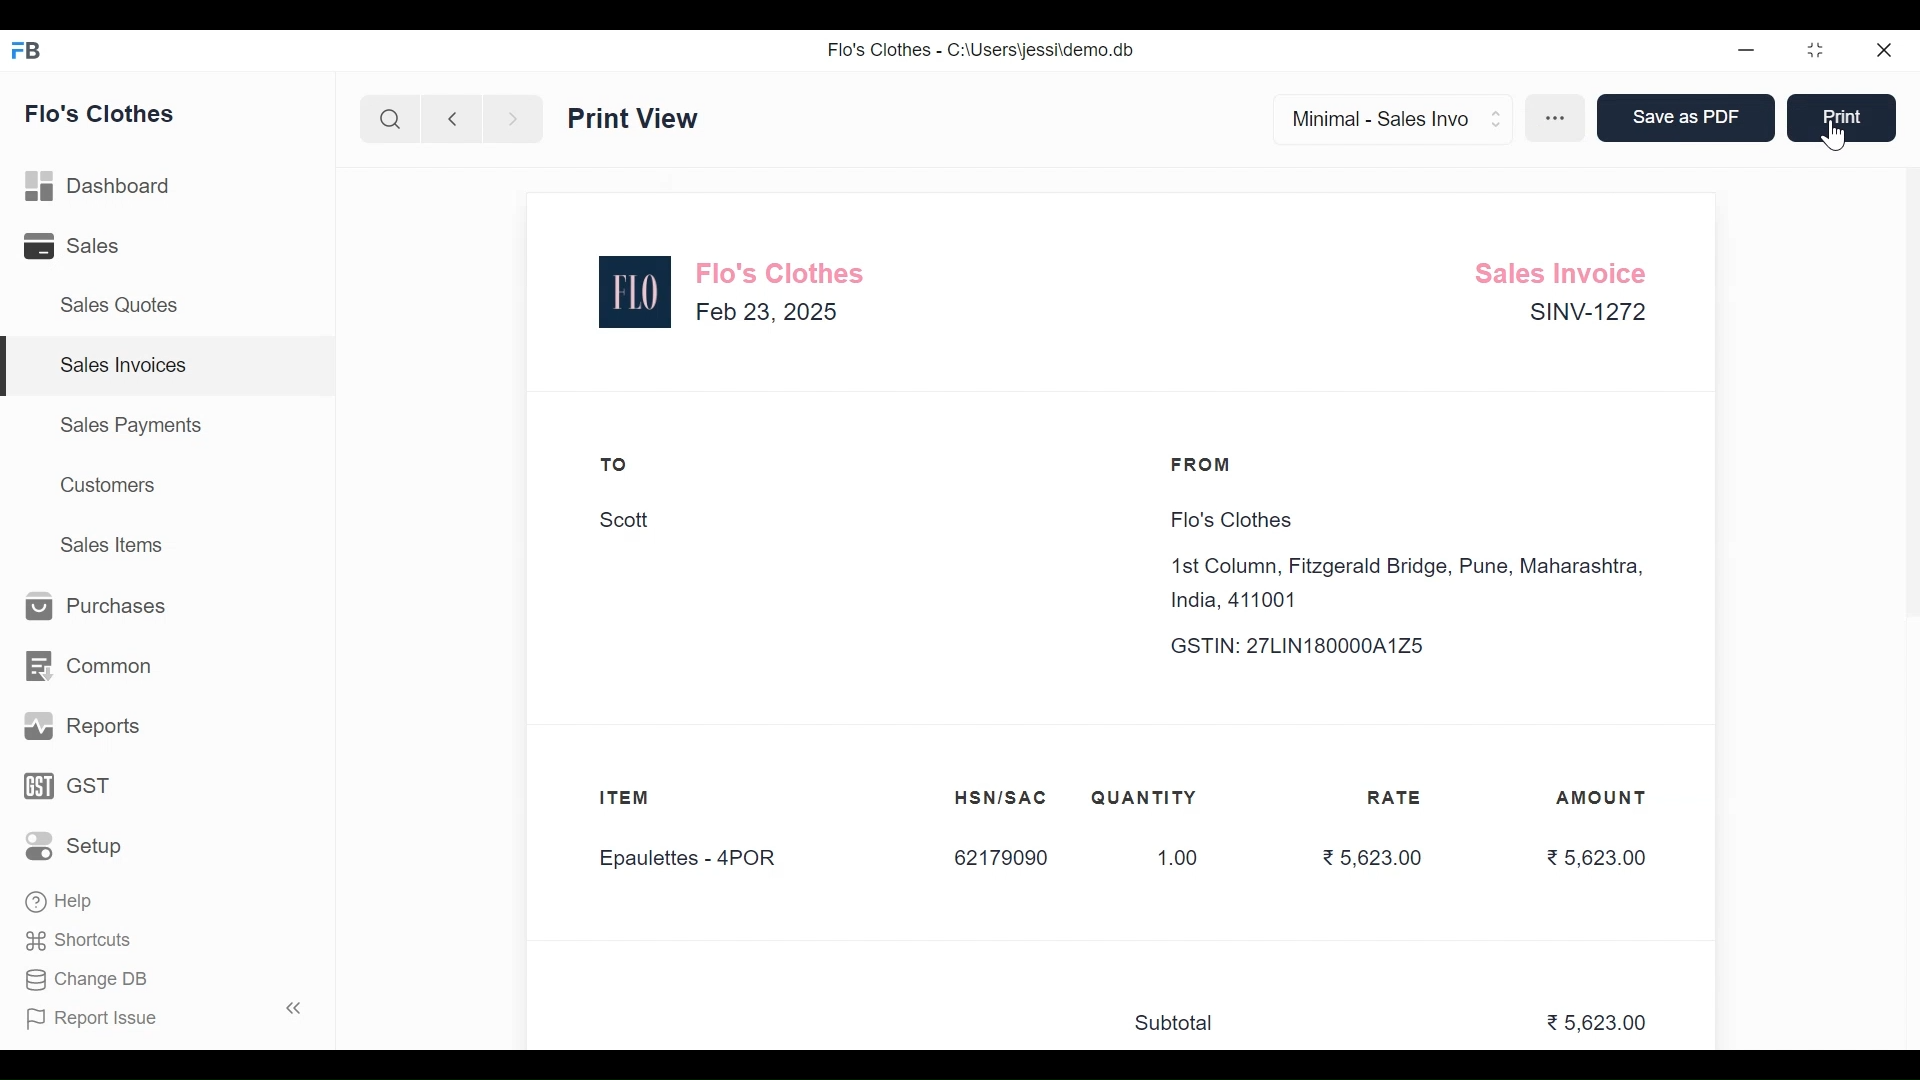 This screenshot has height=1080, width=1920. I want to click on 5,623.00, so click(1370, 856).